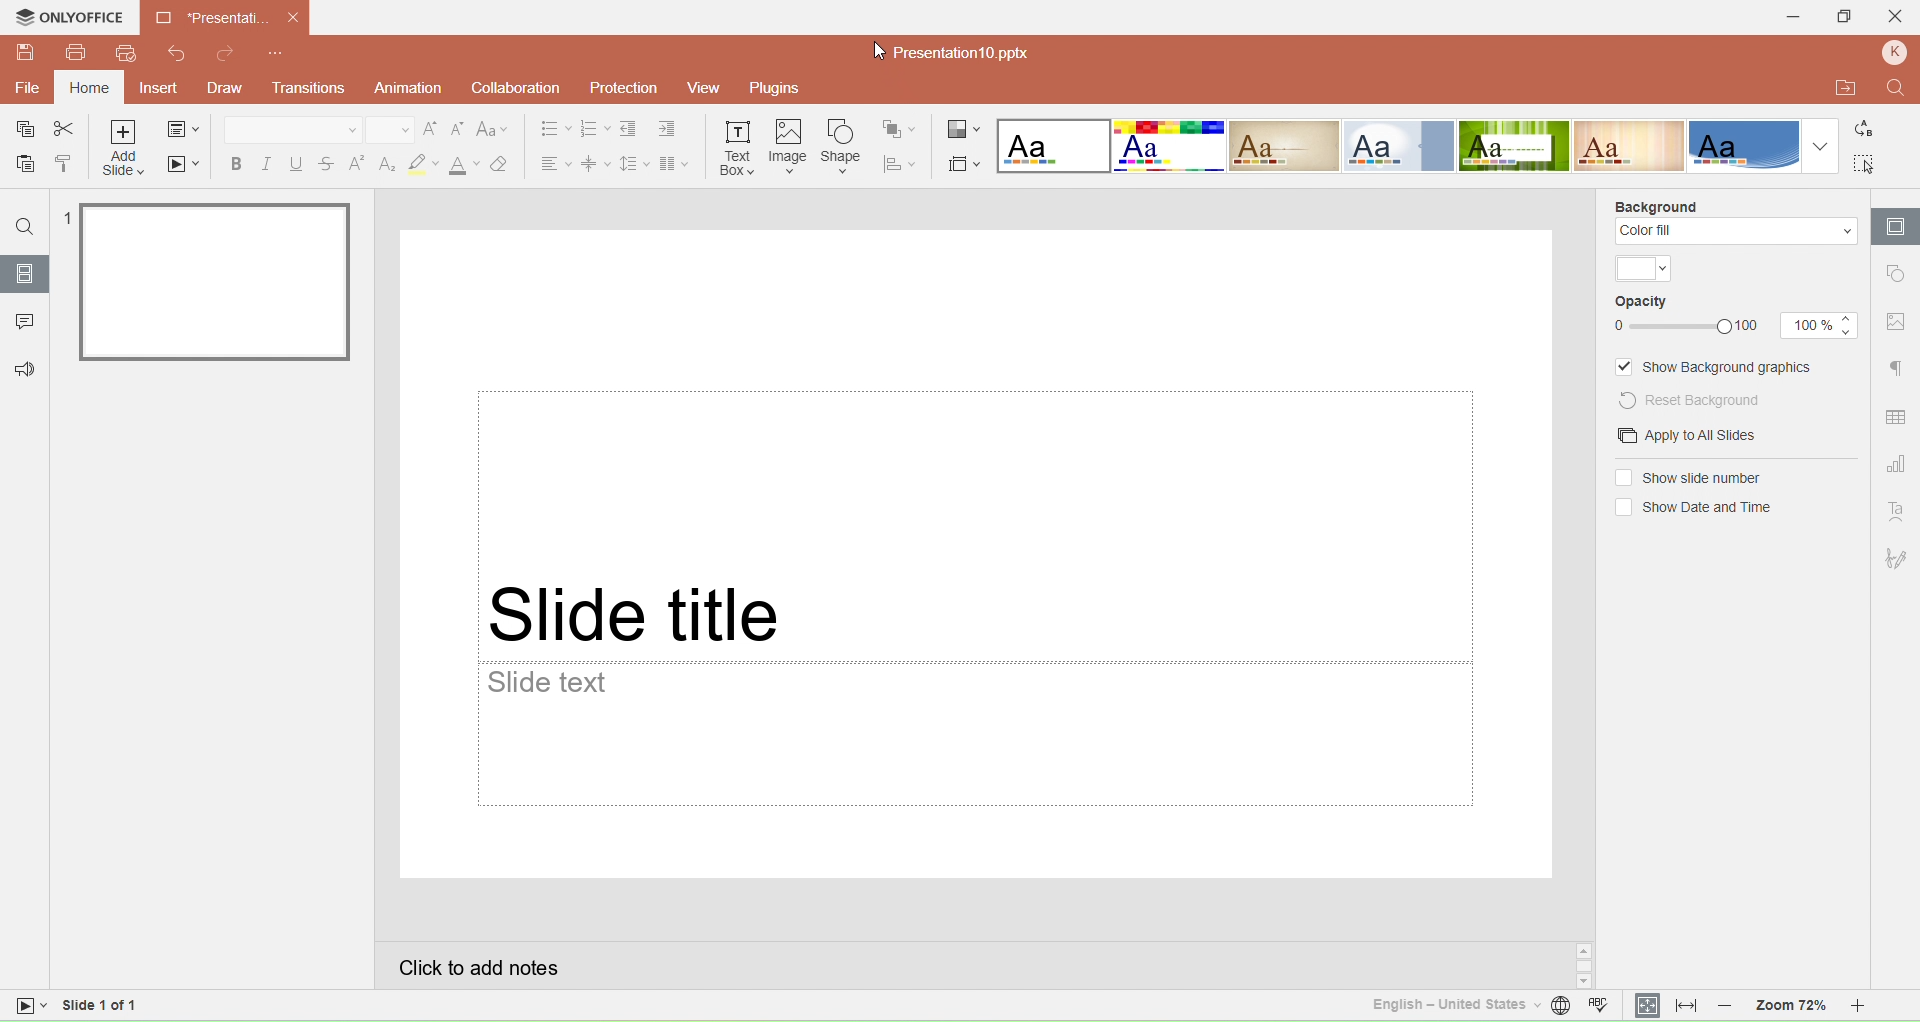  Describe the element at coordinates (181, 55) in the screenshot. I see `Undo` at that location.